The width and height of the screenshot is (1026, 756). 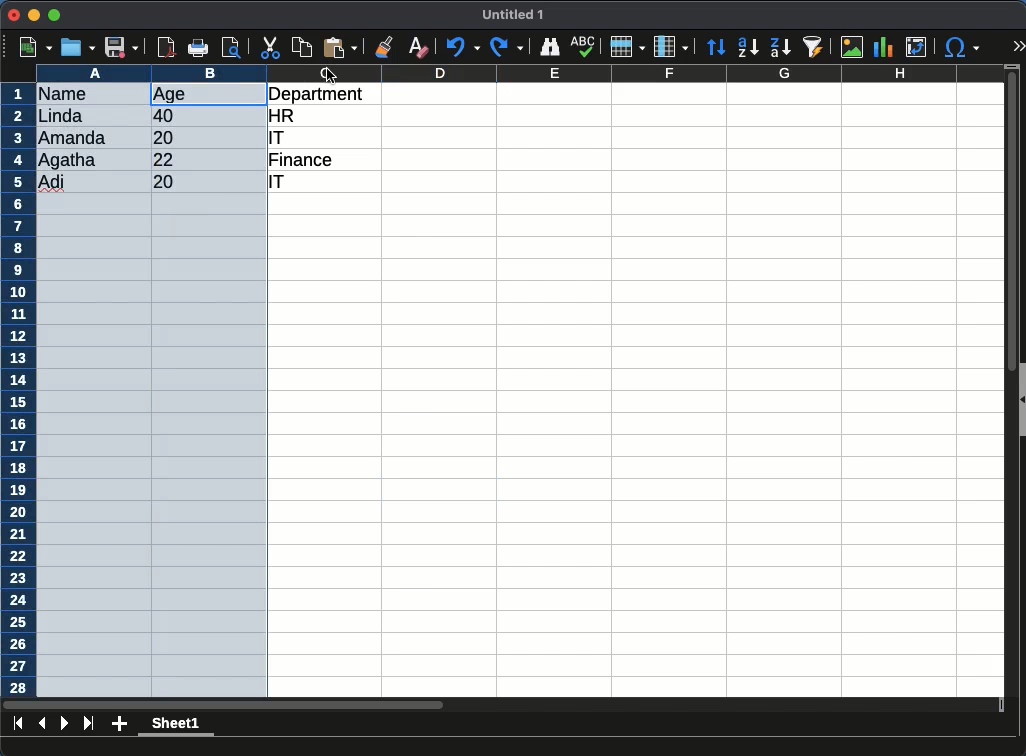 I want to click on sheet 1, so click(x=177, y=726).